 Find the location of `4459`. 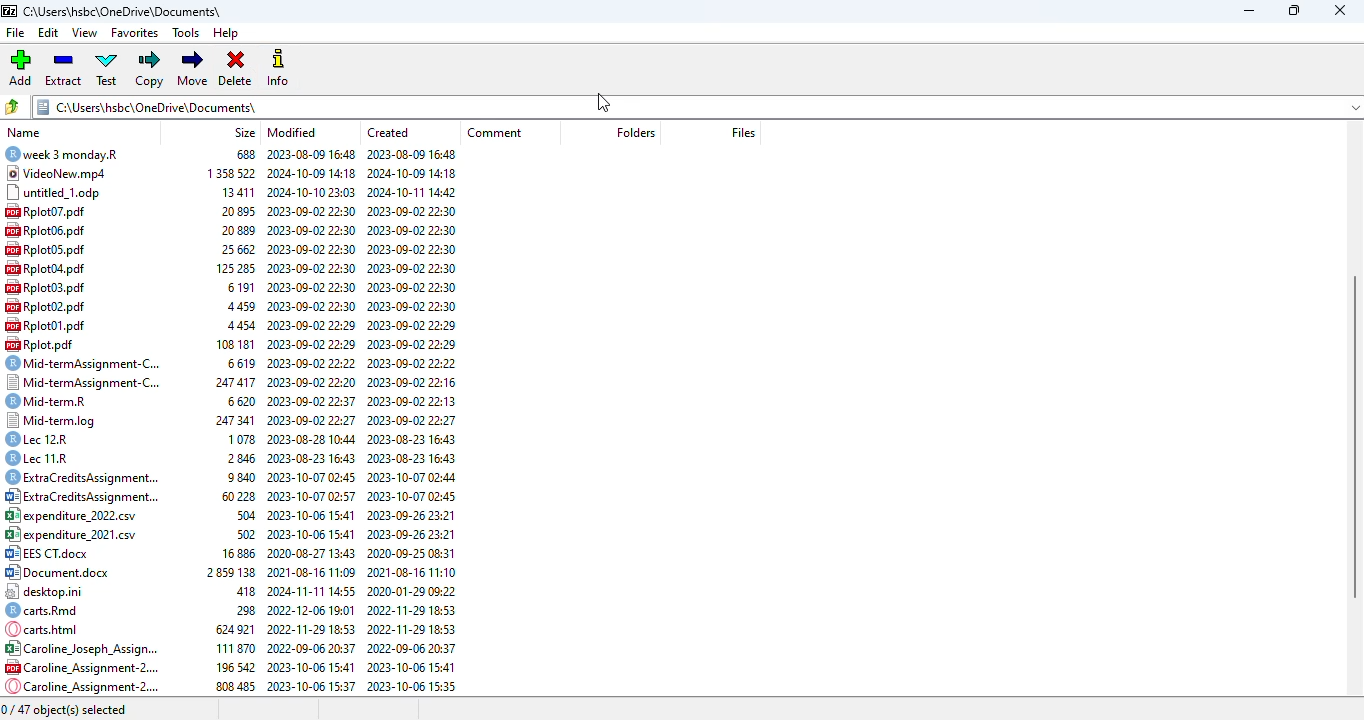

4459 is located at coordinates (237, 307).